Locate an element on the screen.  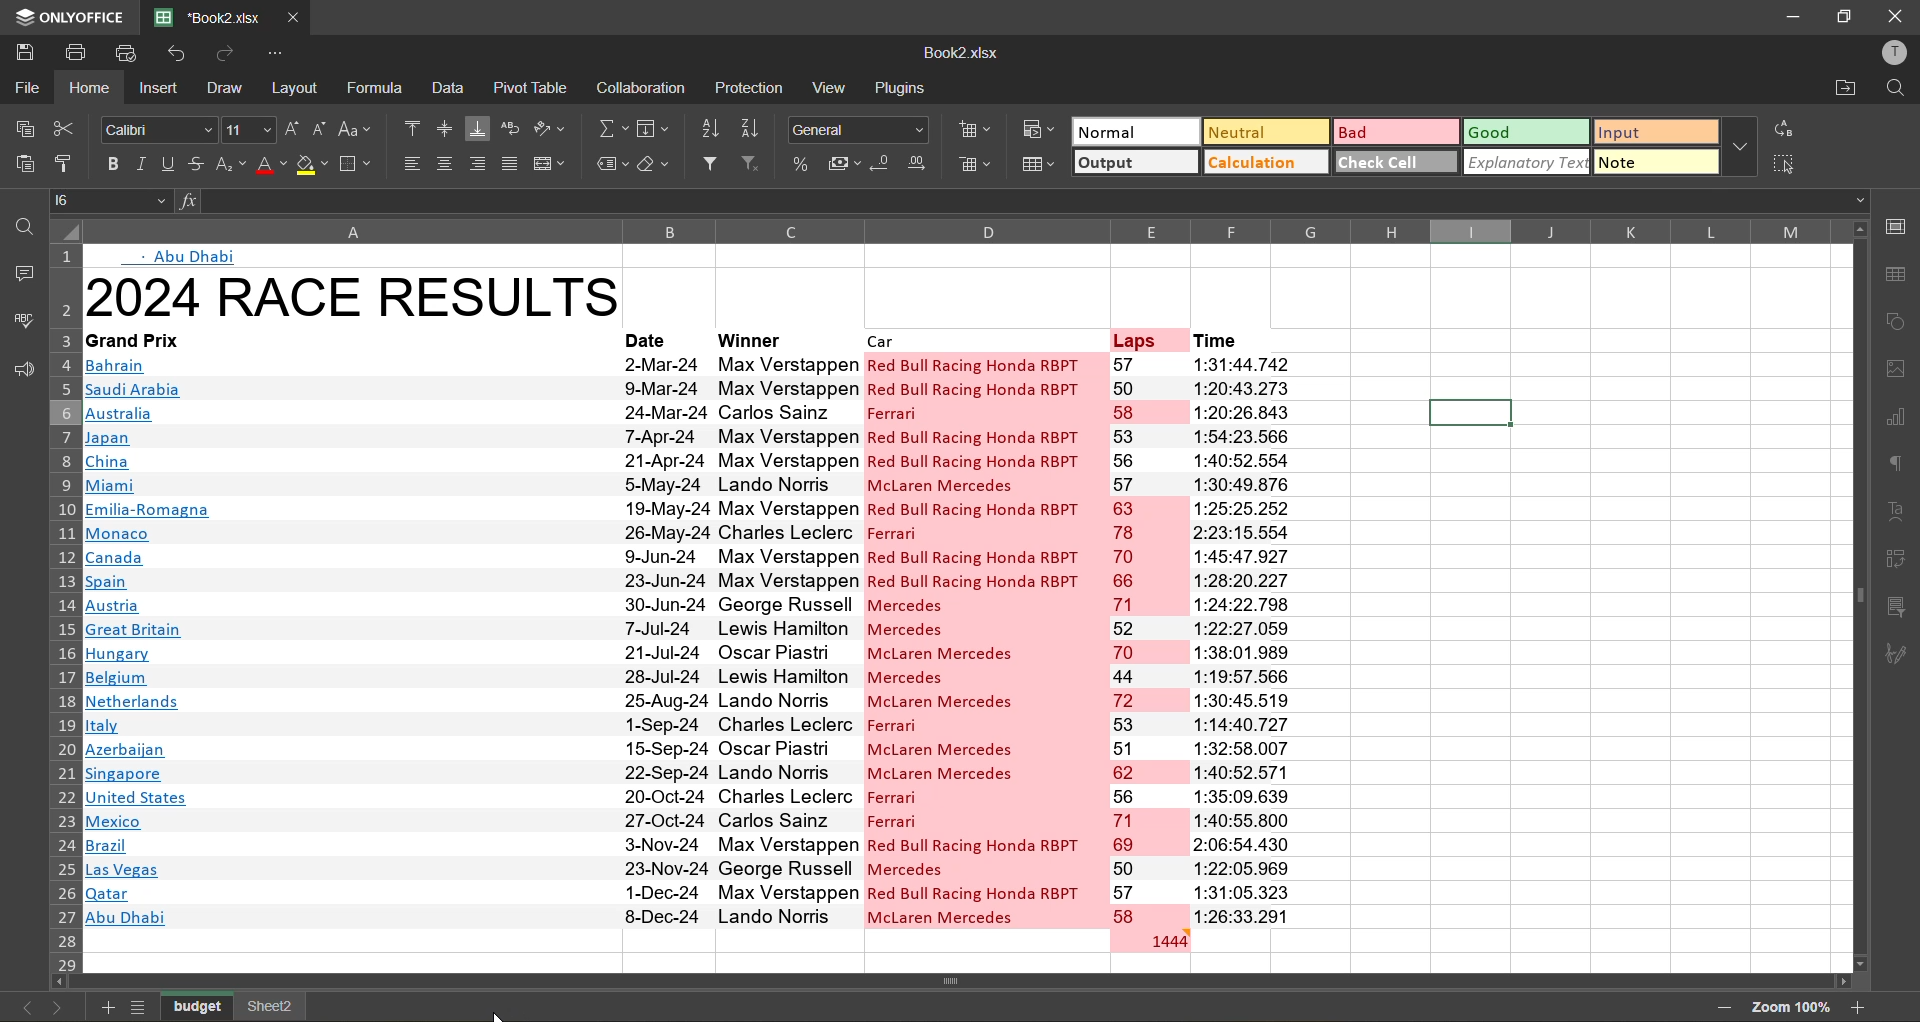
comments is located at coordinates (22, 276).